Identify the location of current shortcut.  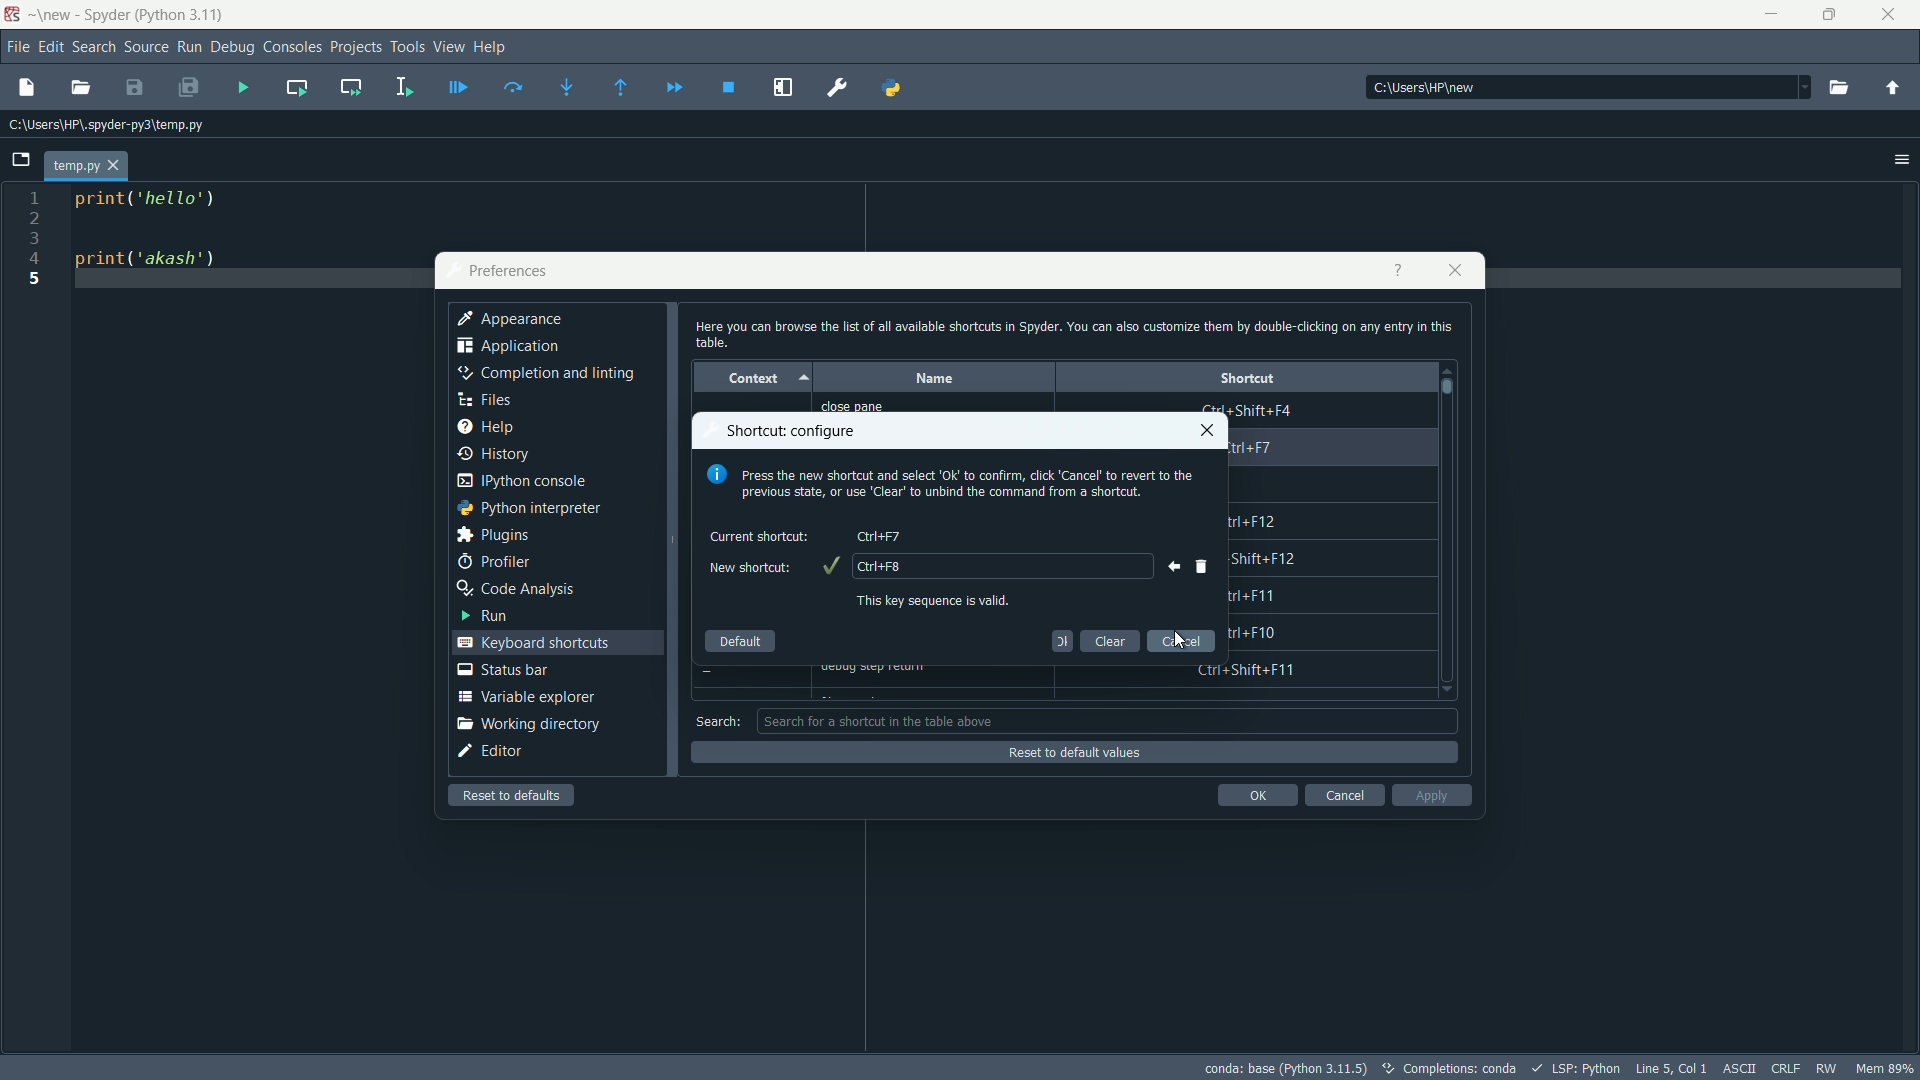
(761, 536).